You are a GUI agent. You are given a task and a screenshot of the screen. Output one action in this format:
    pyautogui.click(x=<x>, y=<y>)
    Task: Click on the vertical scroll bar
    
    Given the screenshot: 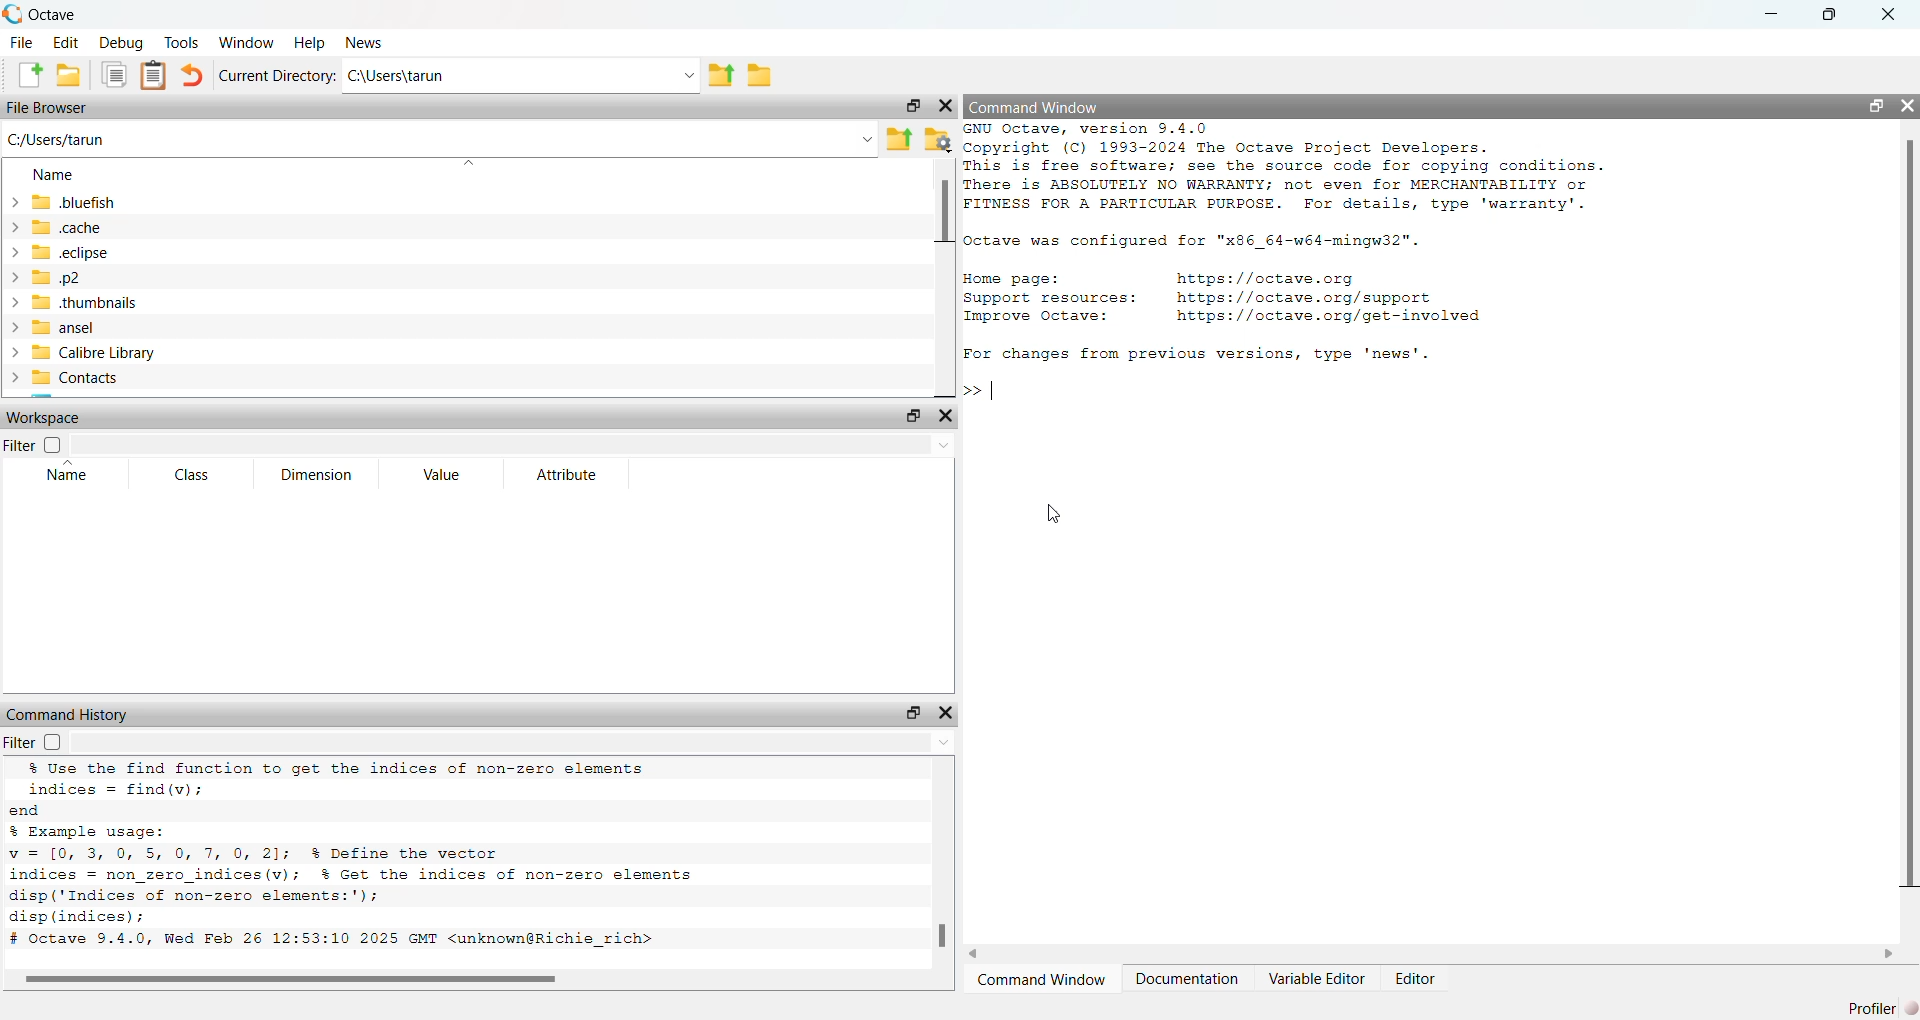 What is the action you would take?
    pyautogui.click(x=944, y=276)
    